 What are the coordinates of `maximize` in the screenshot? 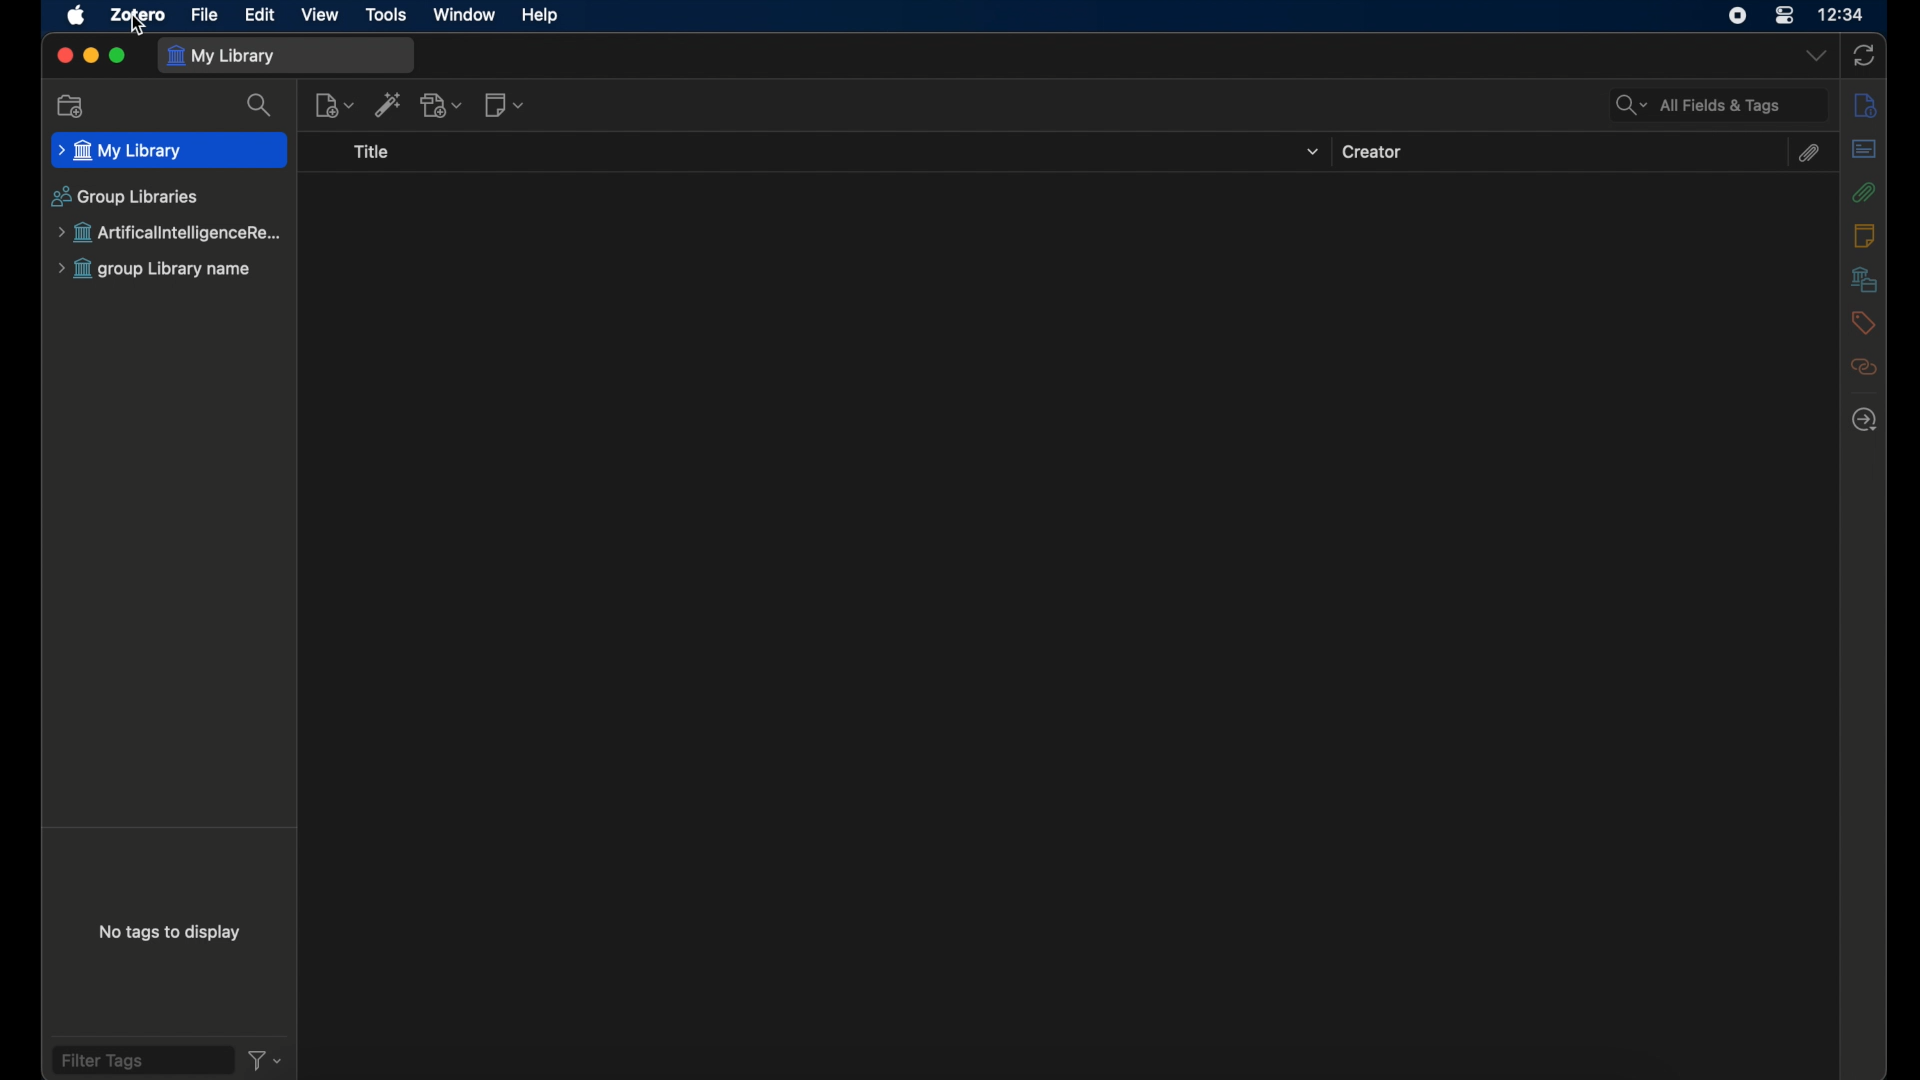 It's located at (119, 55).